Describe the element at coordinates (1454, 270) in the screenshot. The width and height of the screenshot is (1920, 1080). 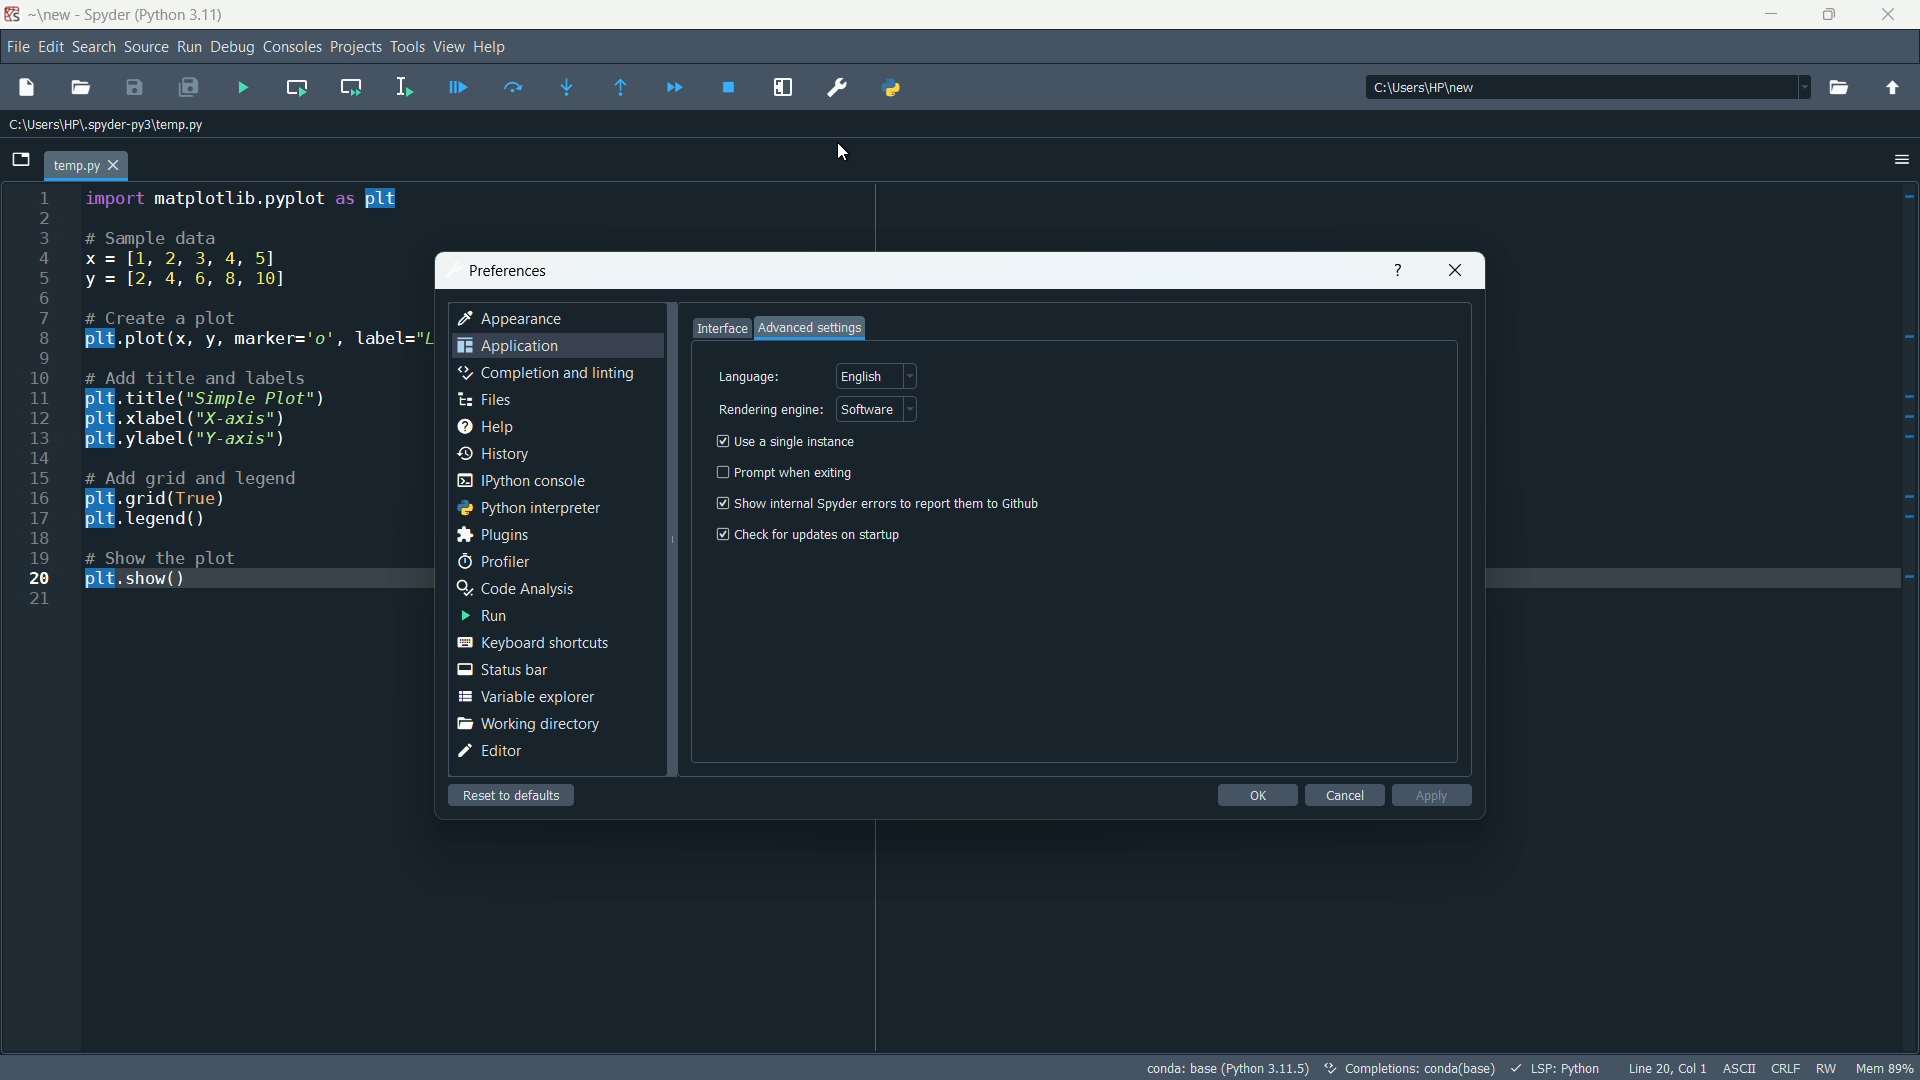
I see `close` at that location.